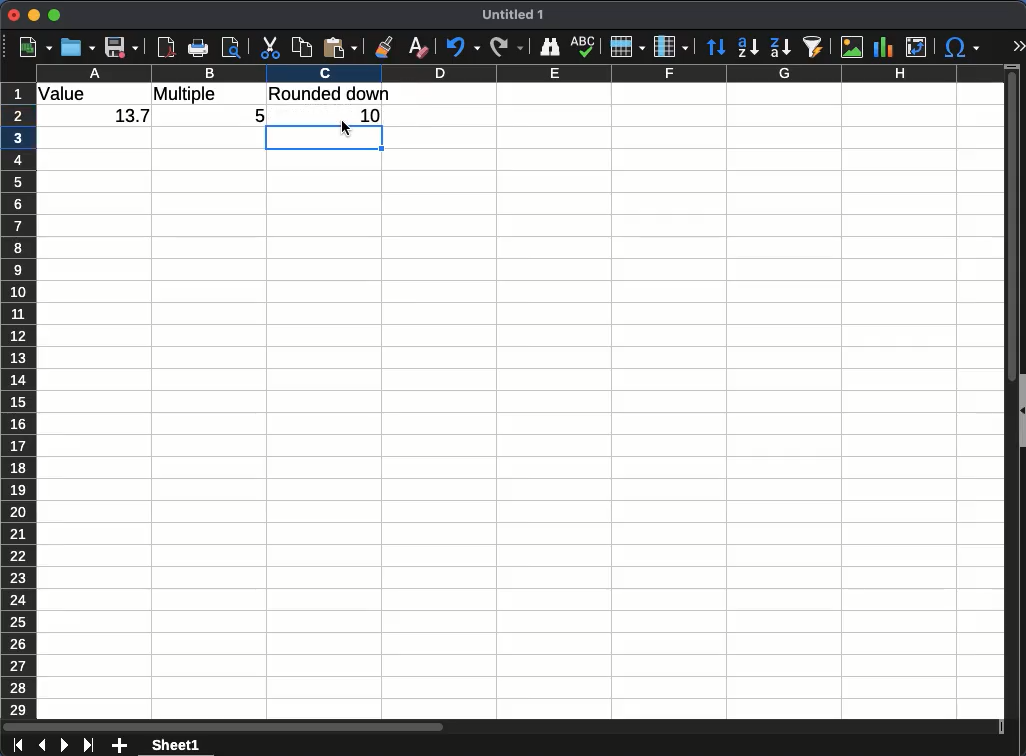 The width and height of the screenshot is (1026, 756). What do you see at coordinates (883, 47) in the screenshot?
I see `chart` at bounding box center [883, 47].